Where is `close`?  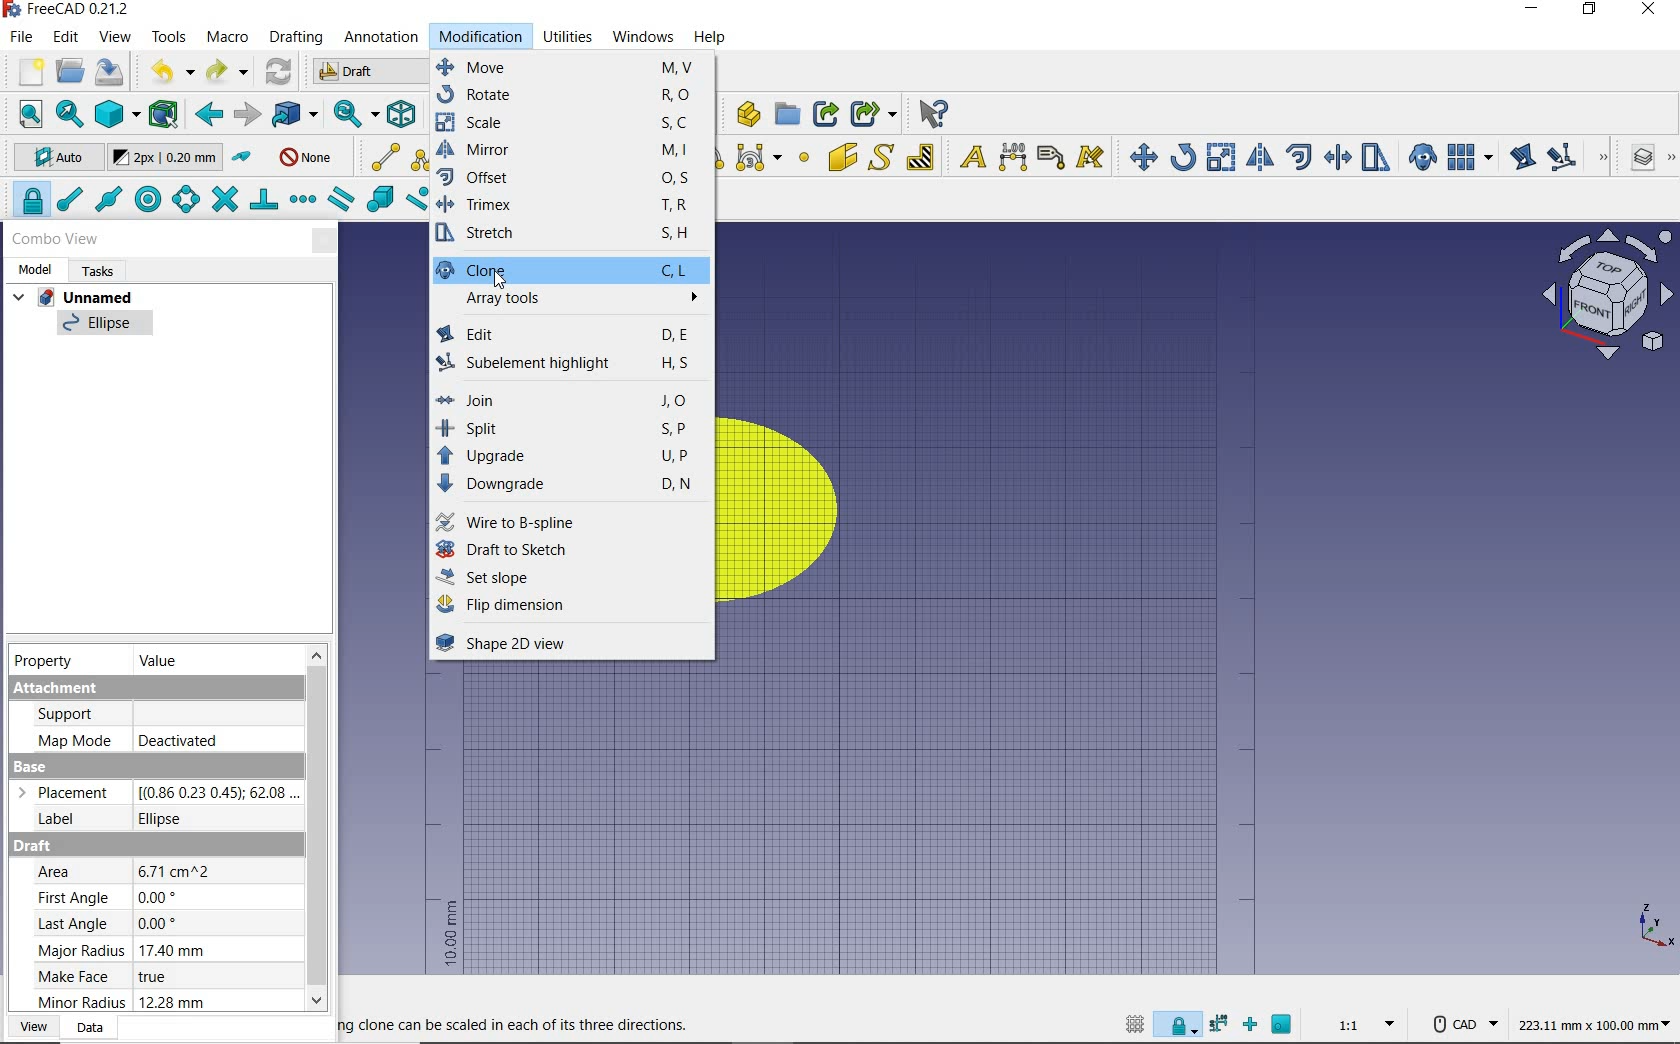
close is located at coordinates (325, 241).